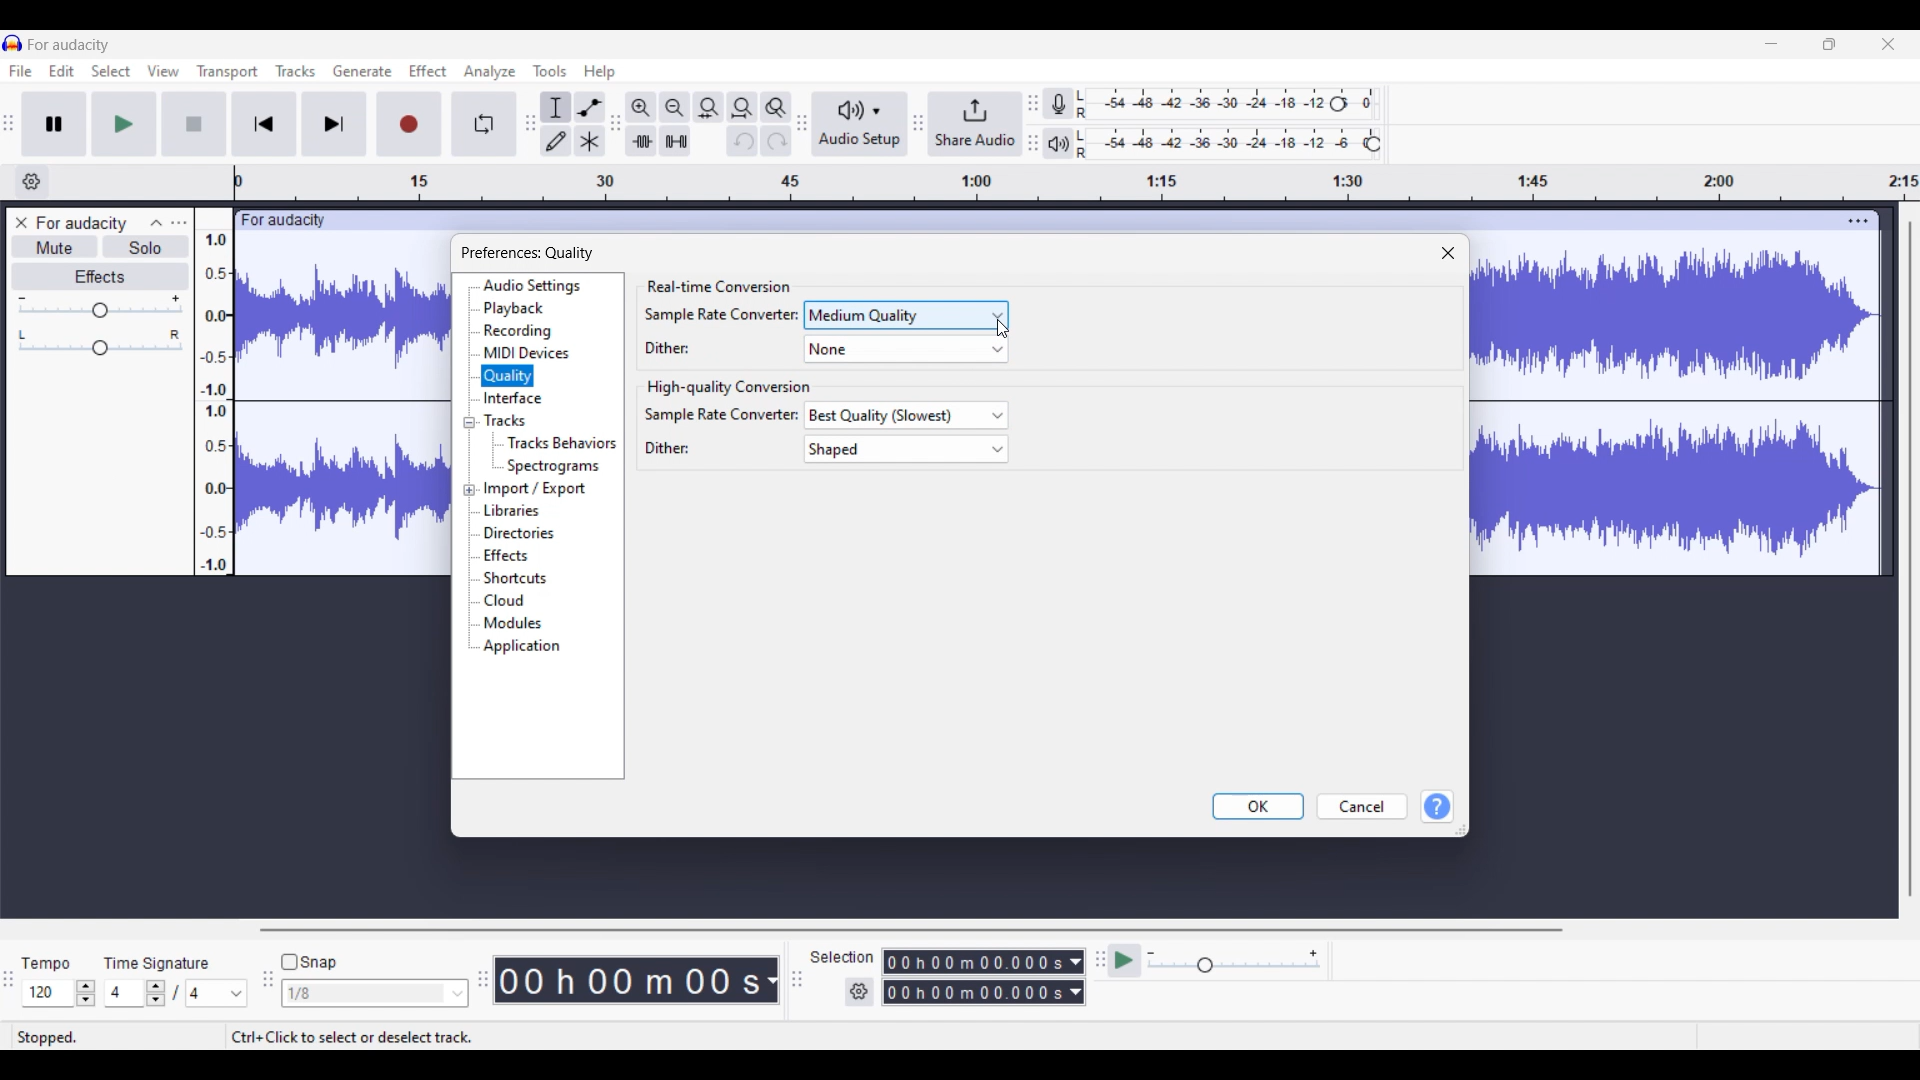 The image size is (1920, 1080). I want to click on Undo, so click(743, 141).